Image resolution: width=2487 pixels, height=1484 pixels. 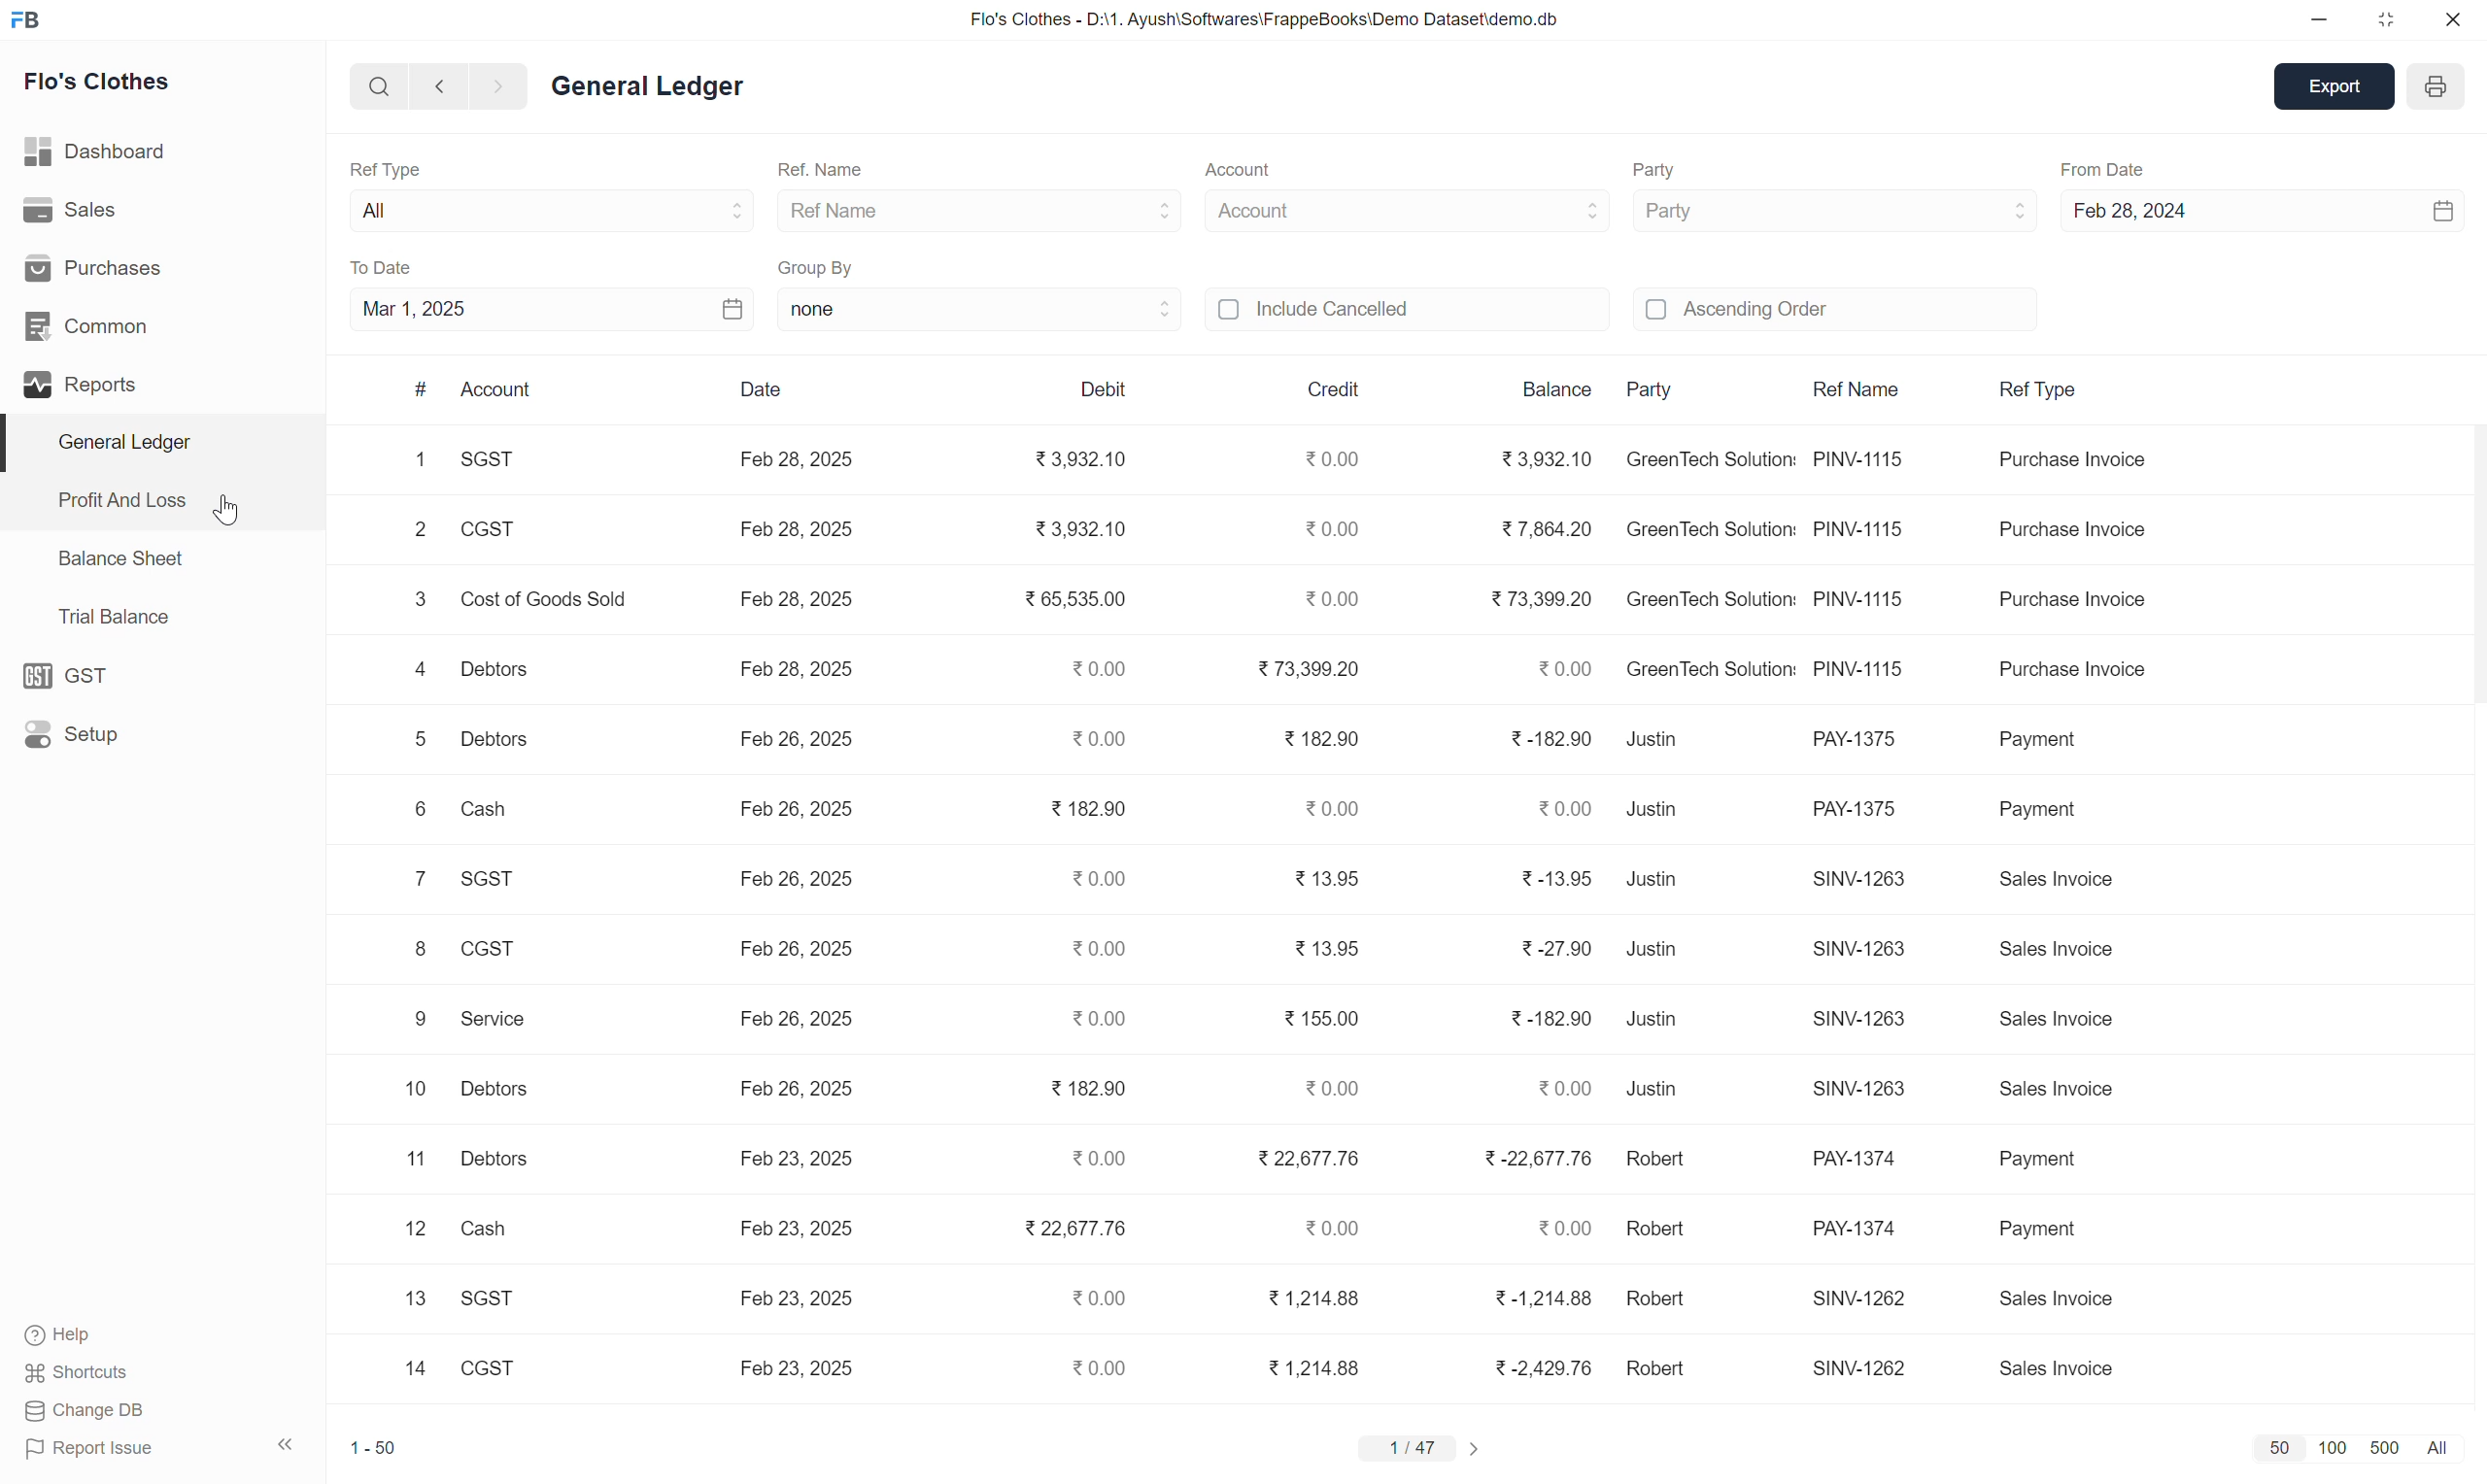 I want to click on Cash, so click(x=480, y=1232).